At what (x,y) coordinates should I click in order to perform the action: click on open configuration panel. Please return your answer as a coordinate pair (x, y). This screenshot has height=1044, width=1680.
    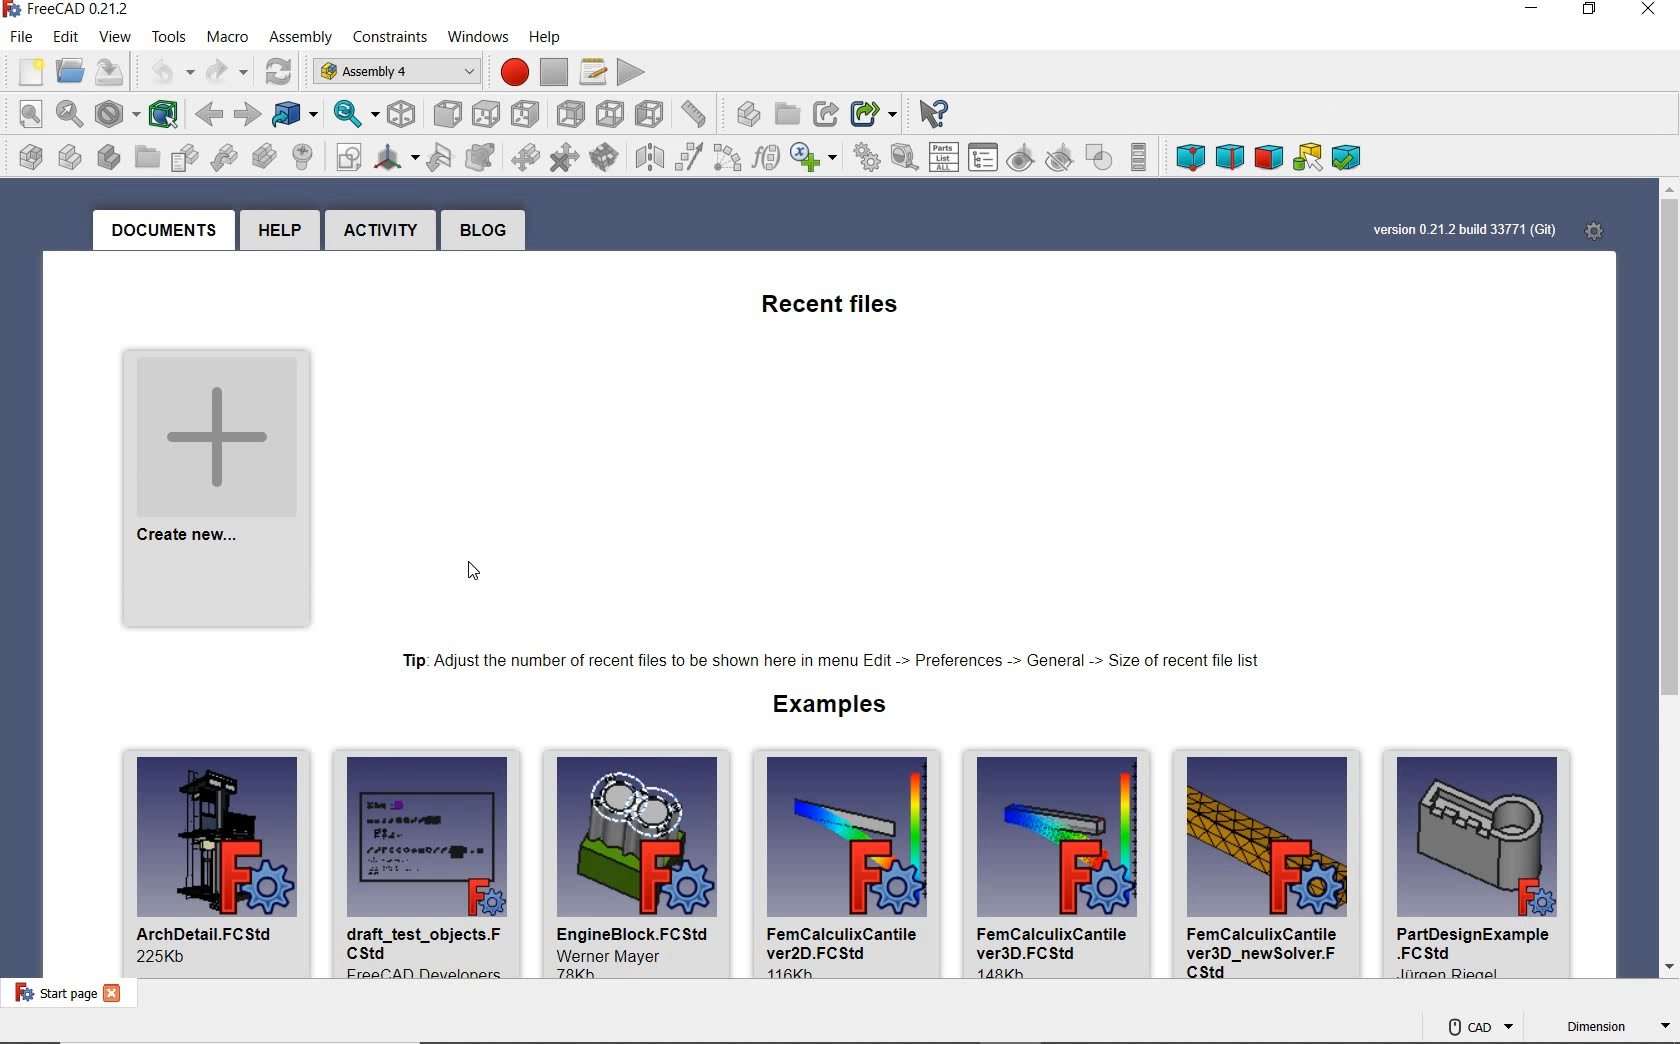
    Looking at the image, I should click on (1139, 158).